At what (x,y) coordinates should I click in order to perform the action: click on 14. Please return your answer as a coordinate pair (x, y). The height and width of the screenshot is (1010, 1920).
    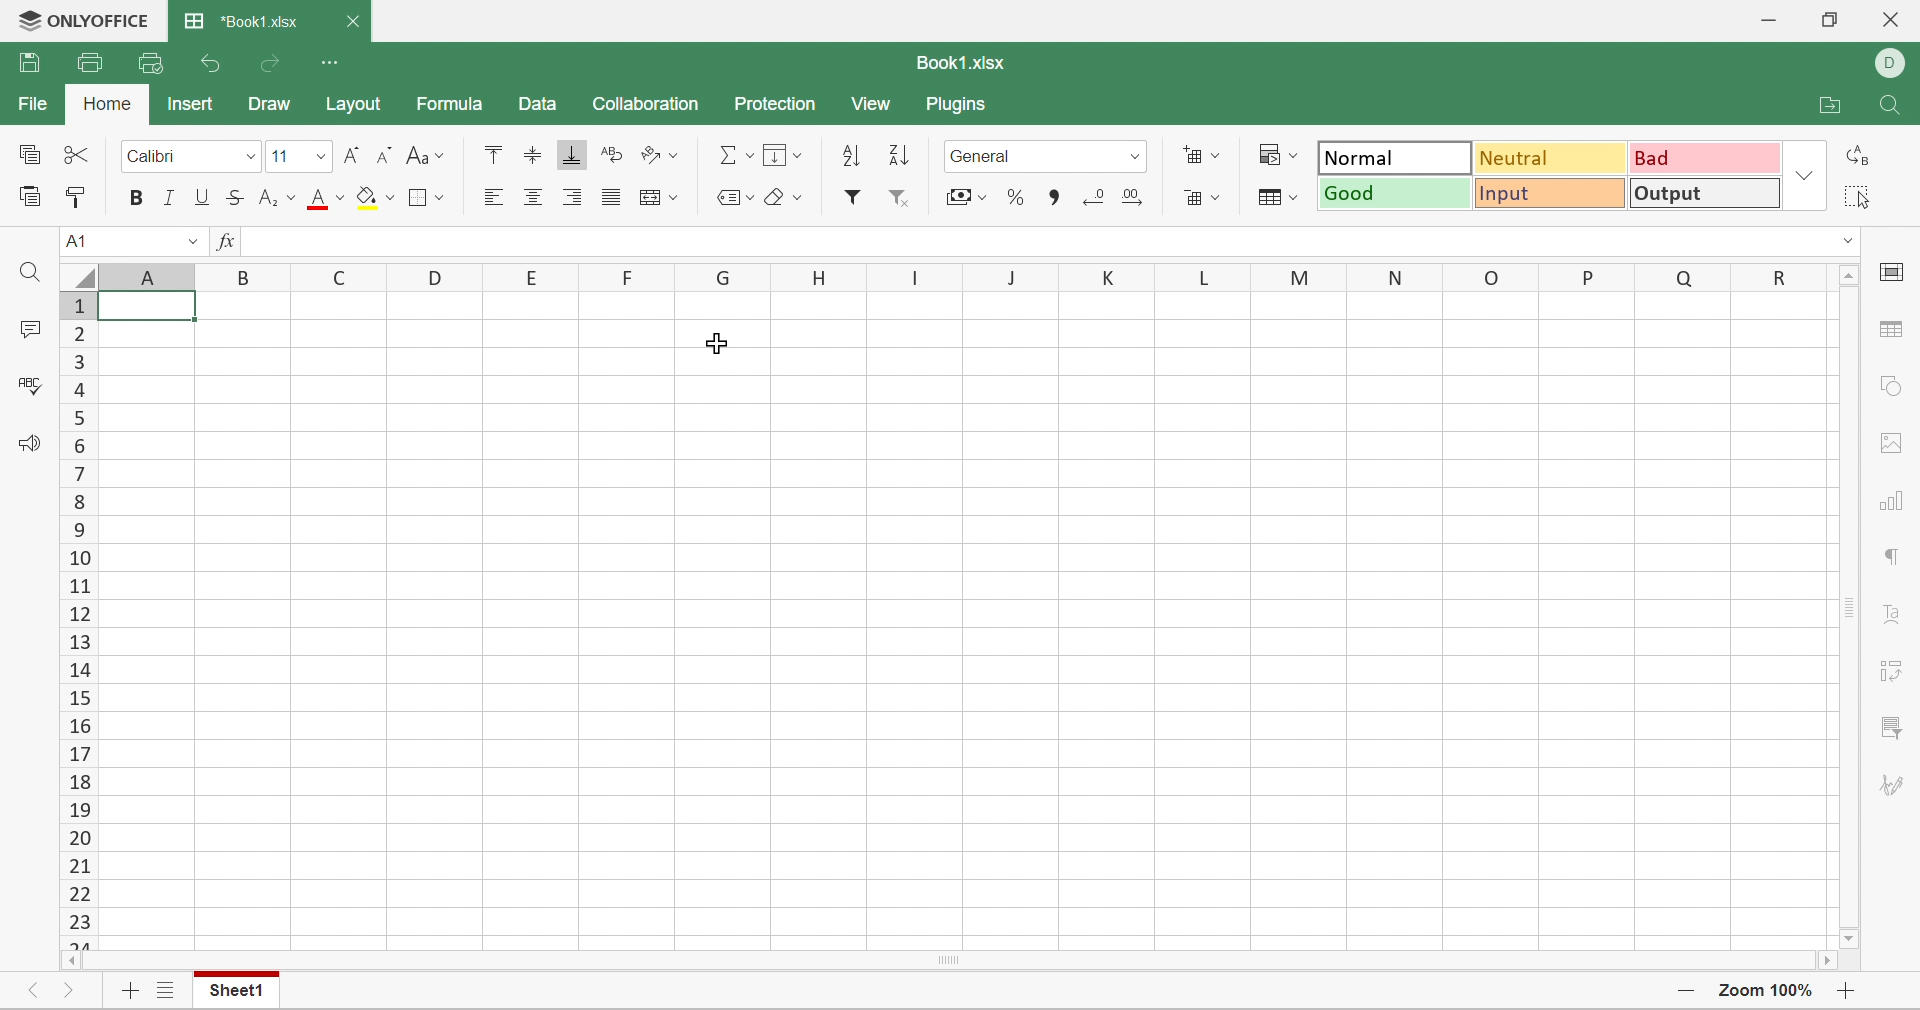
    Looking at the image, I should click on (79, 671).